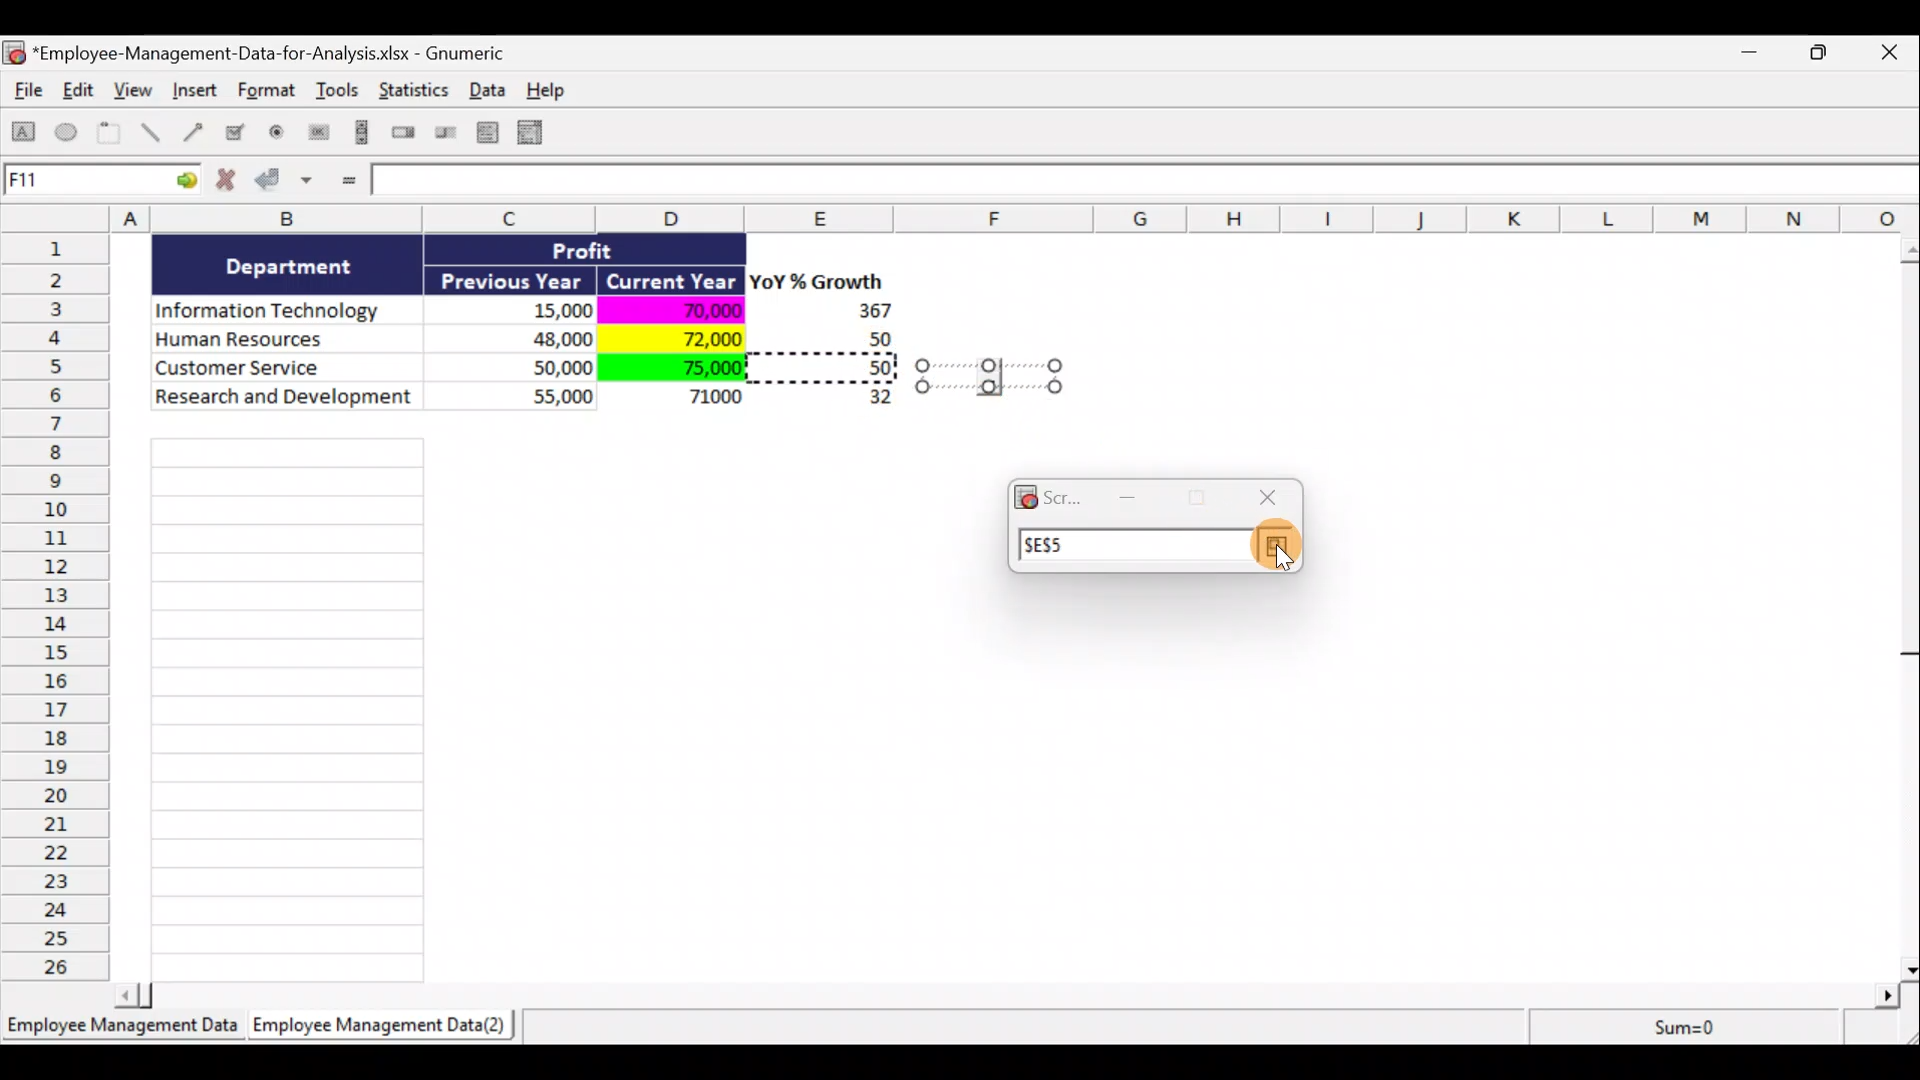 The height and width of the screenshot is (1080, 1920). I want to click on Create a slider, so click(443, 136).